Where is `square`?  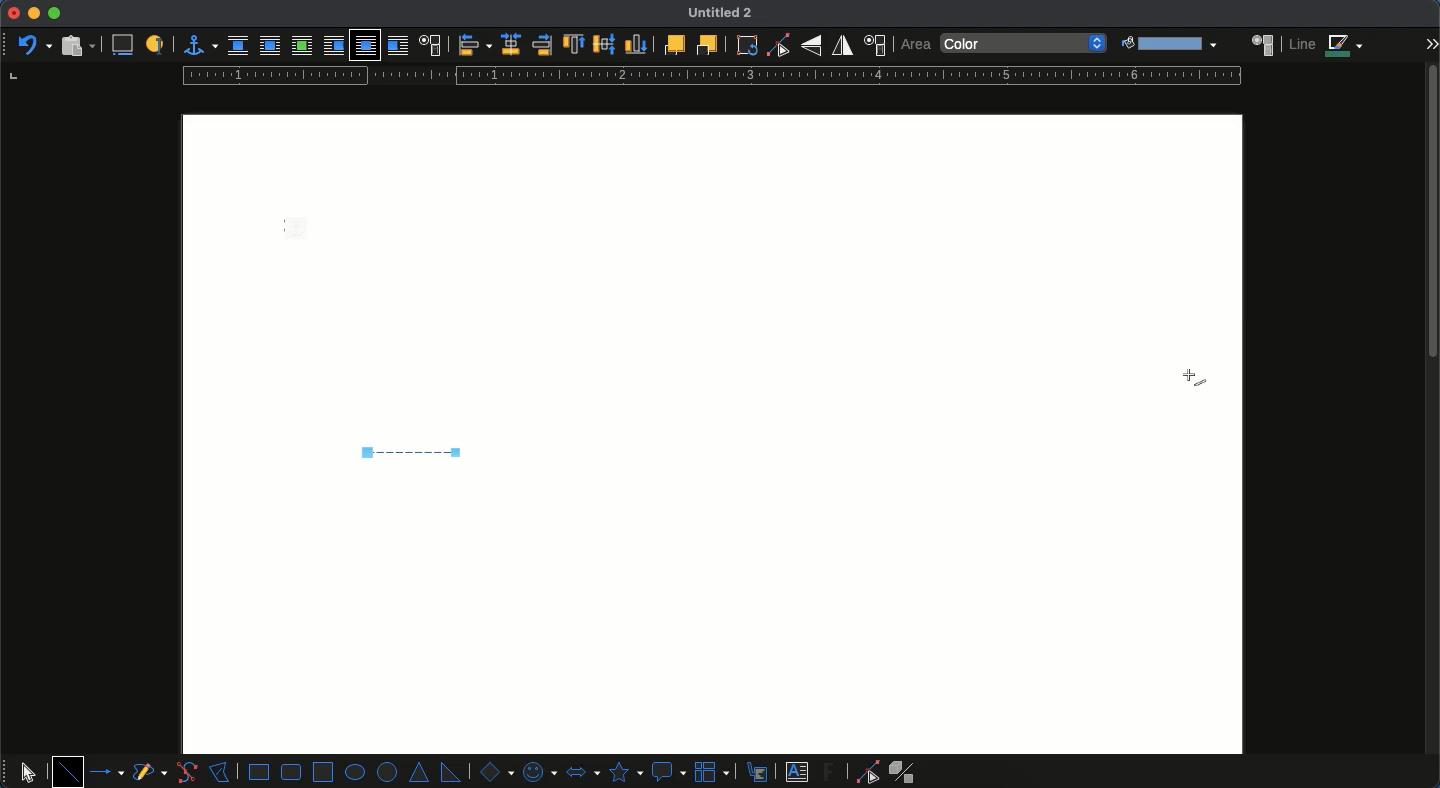
square is located at coordinates (323, 770).